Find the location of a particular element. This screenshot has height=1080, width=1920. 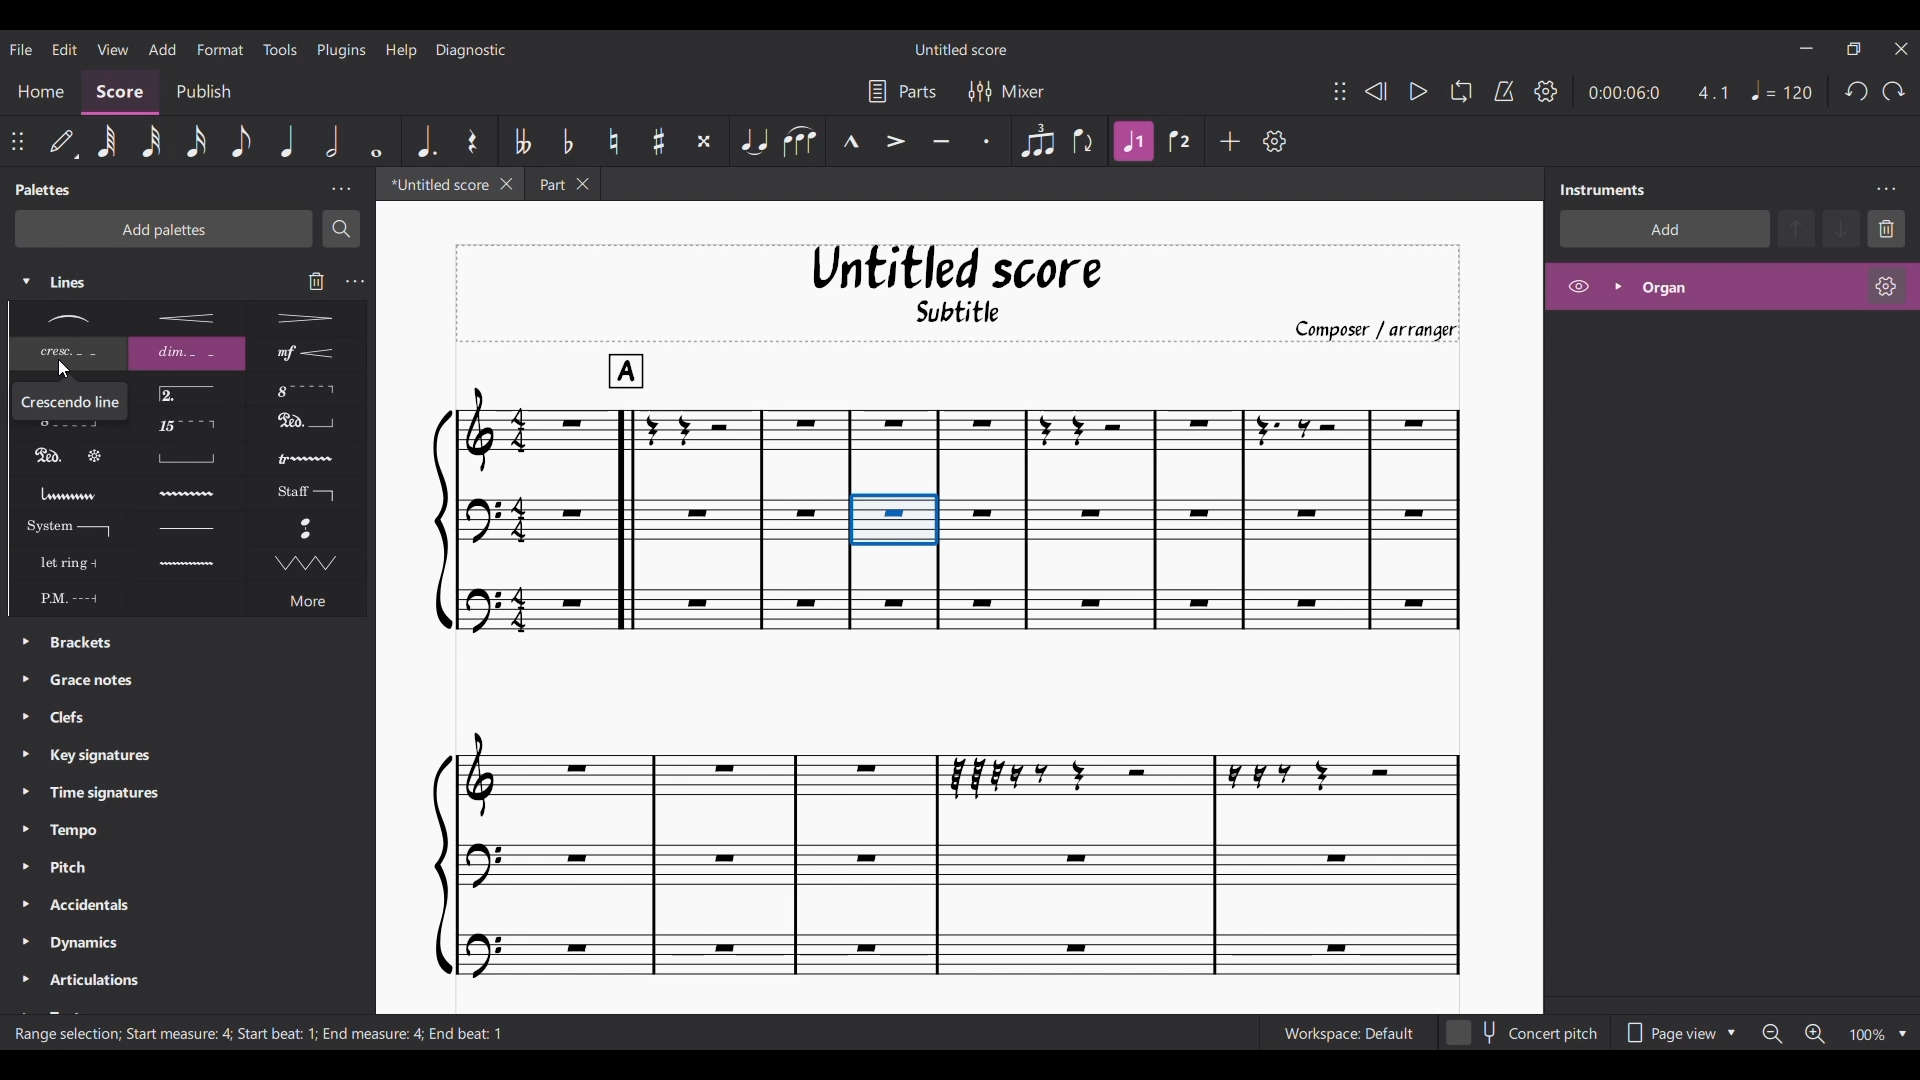

Publish section is located at coordinates (202, 92).